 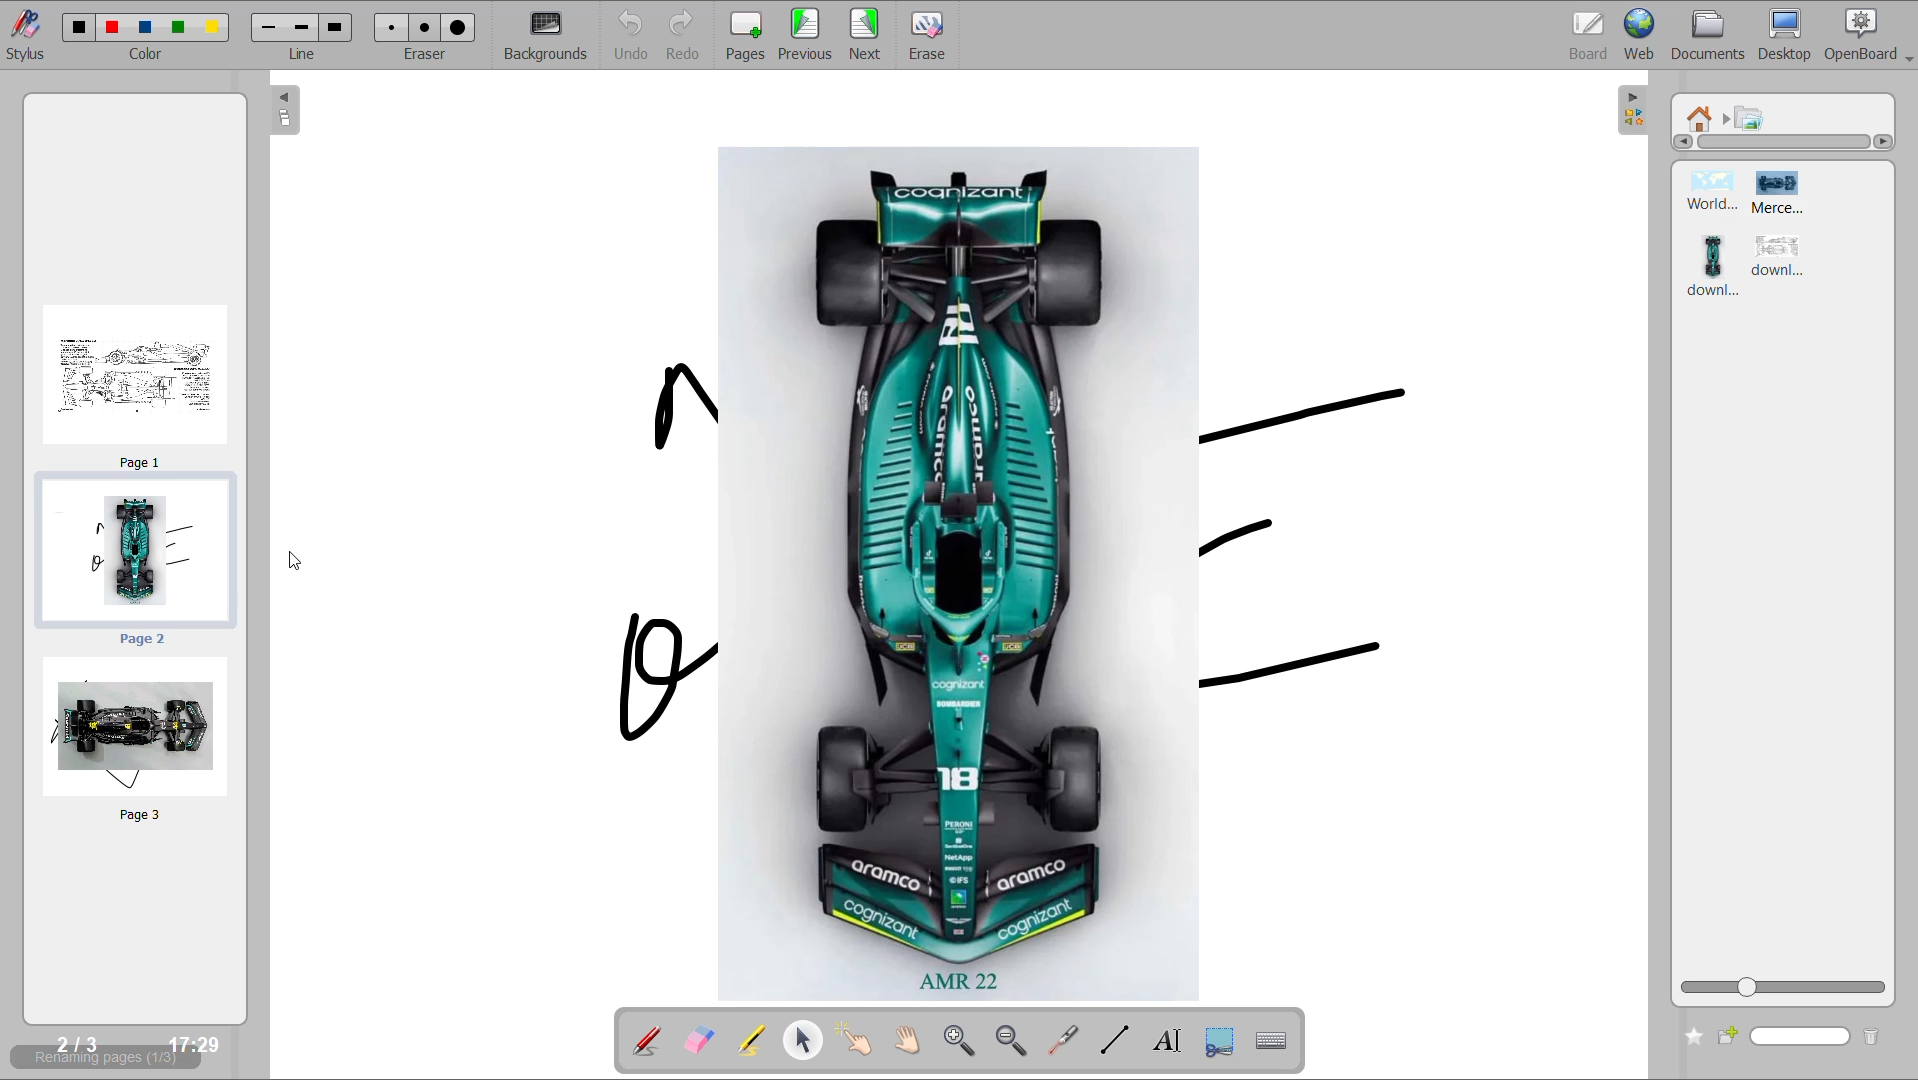 I want to click on zoom in, so click(x=963, y=1042).